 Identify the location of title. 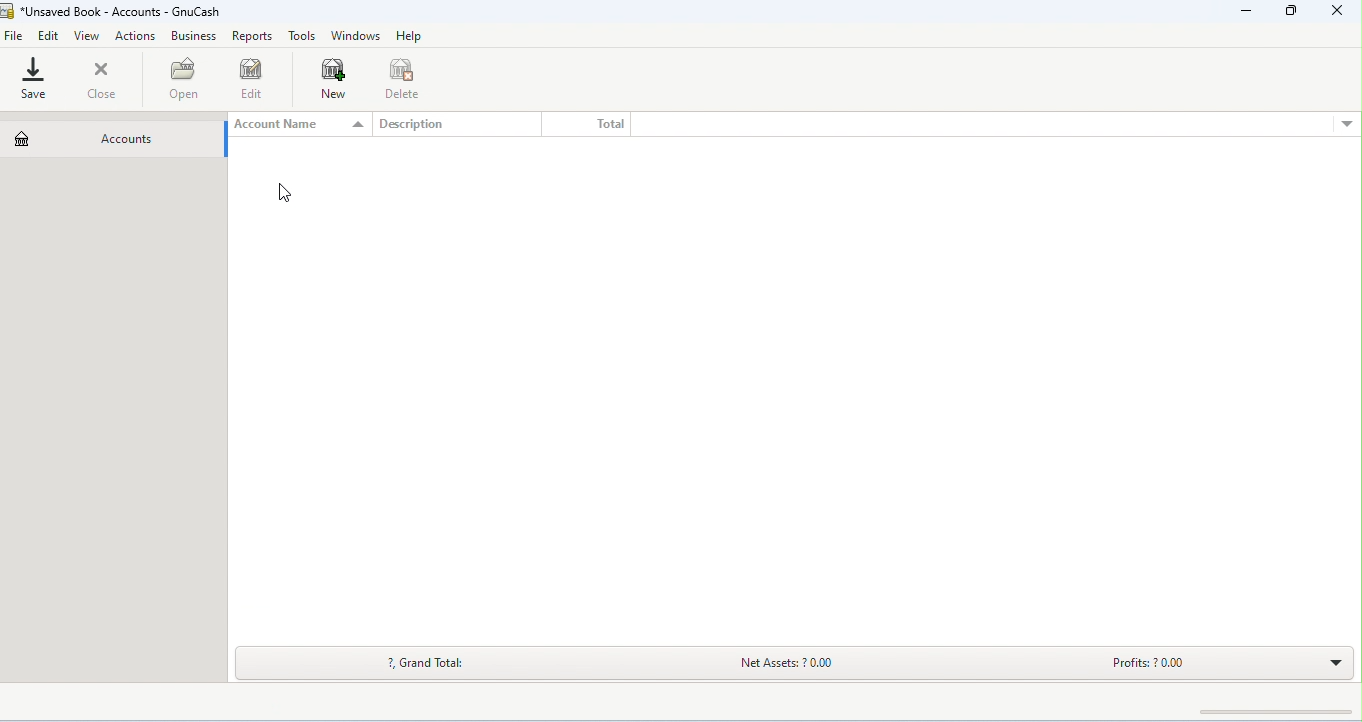
(114, 13).